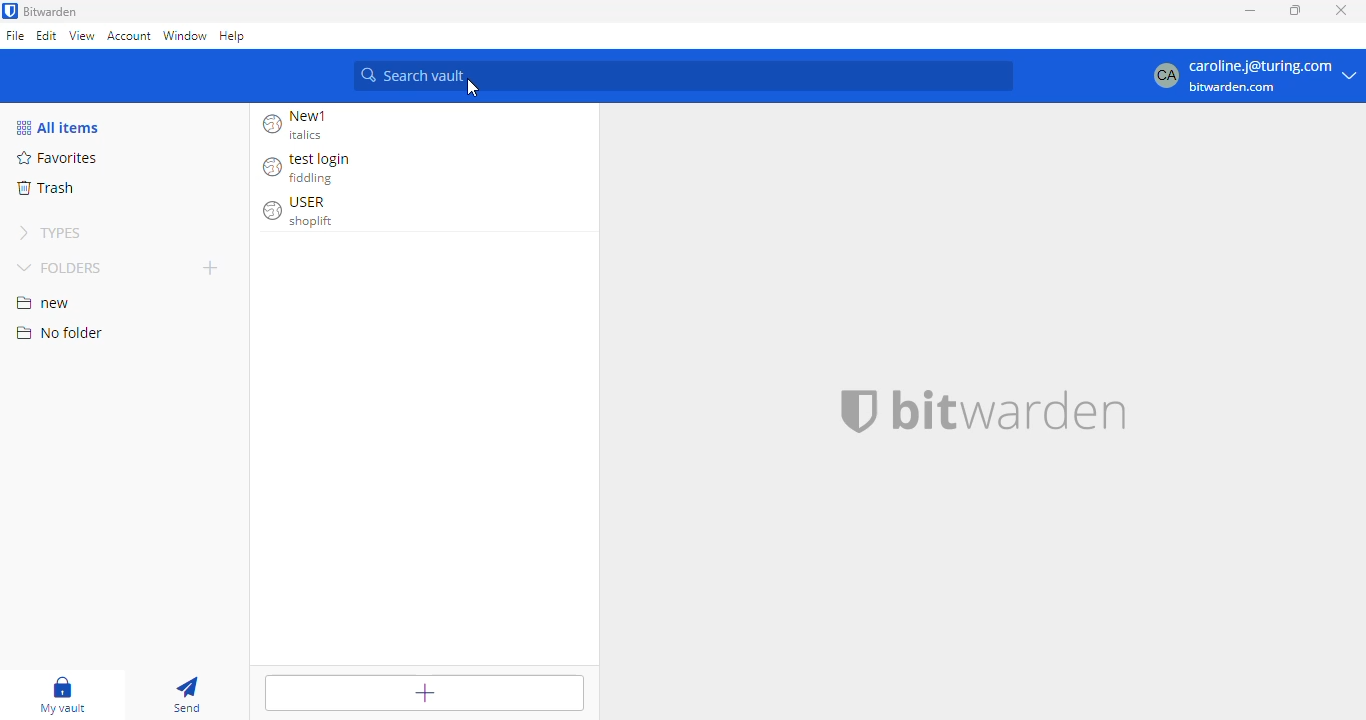  Describe the element at coordinates (210, 267) in the screenshot. I see `add folder` at that location.